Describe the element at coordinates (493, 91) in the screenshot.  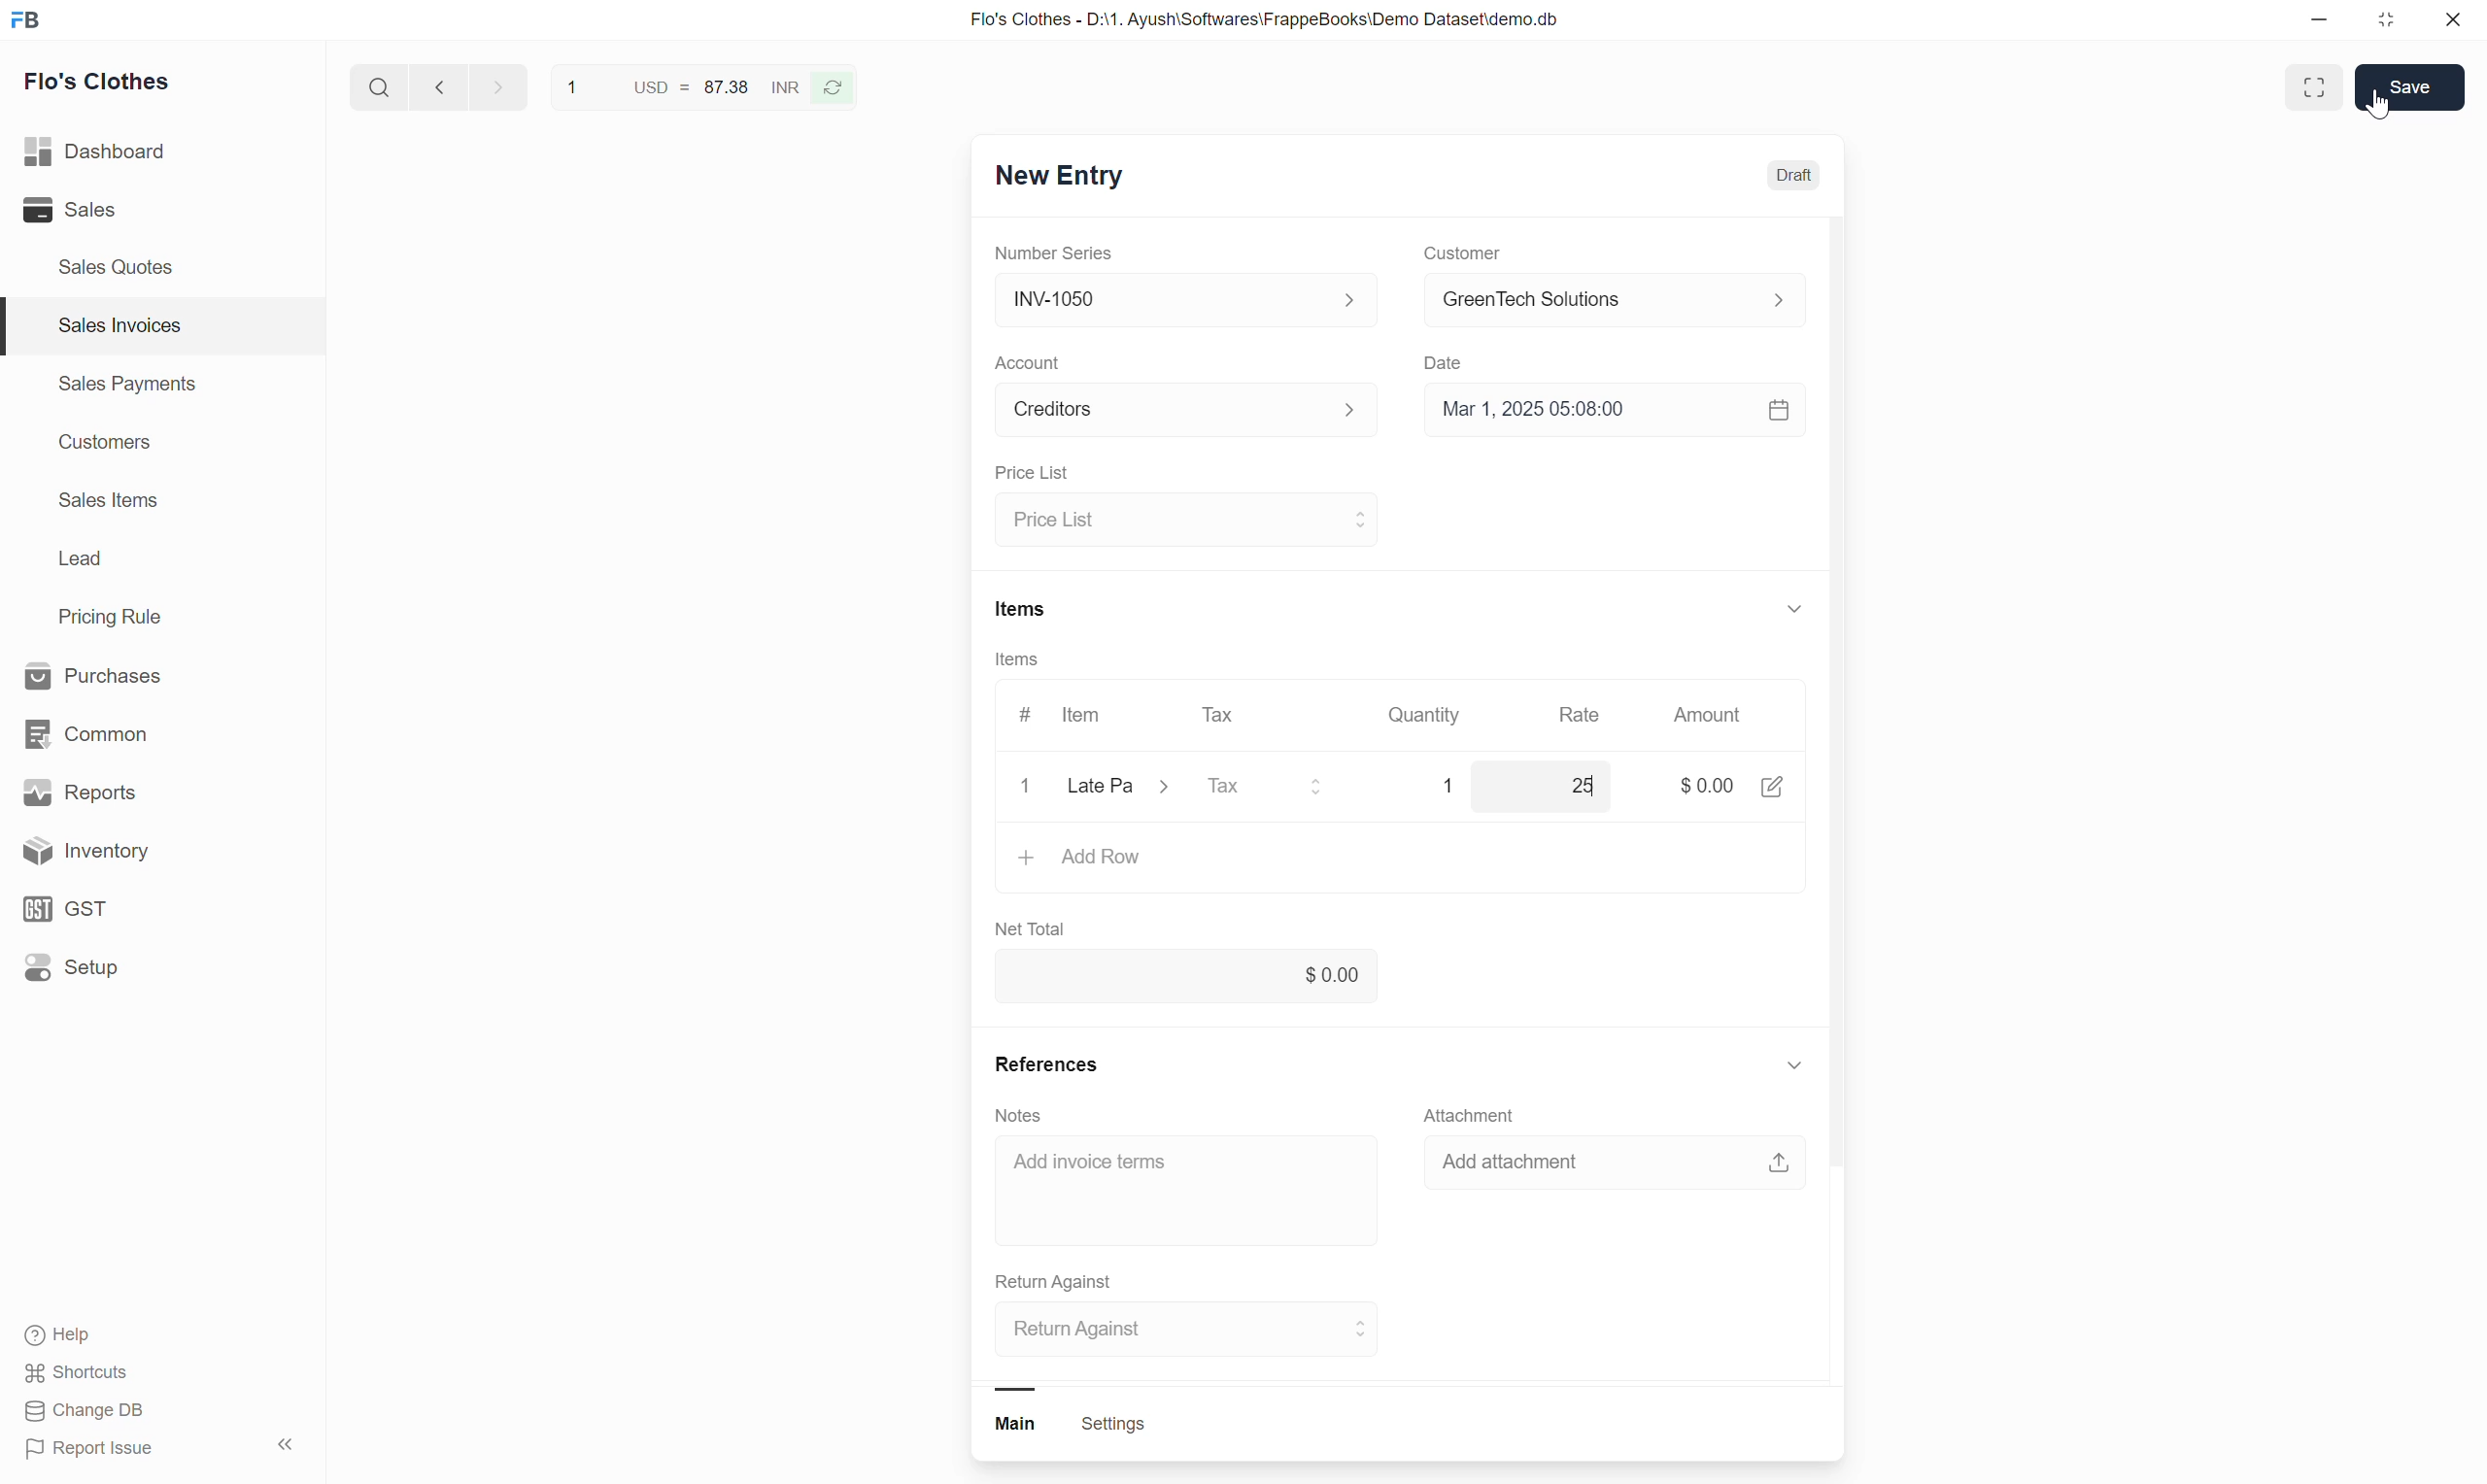
I see `go forward ` at that location.